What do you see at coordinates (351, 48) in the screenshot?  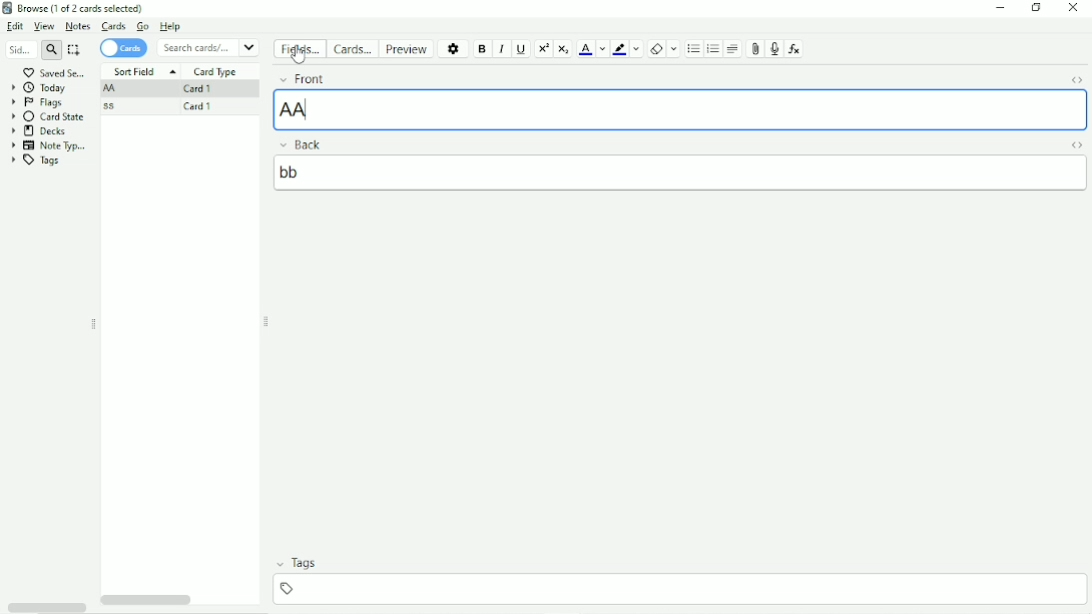 I see `Cards` at bounding box center [351, 48].